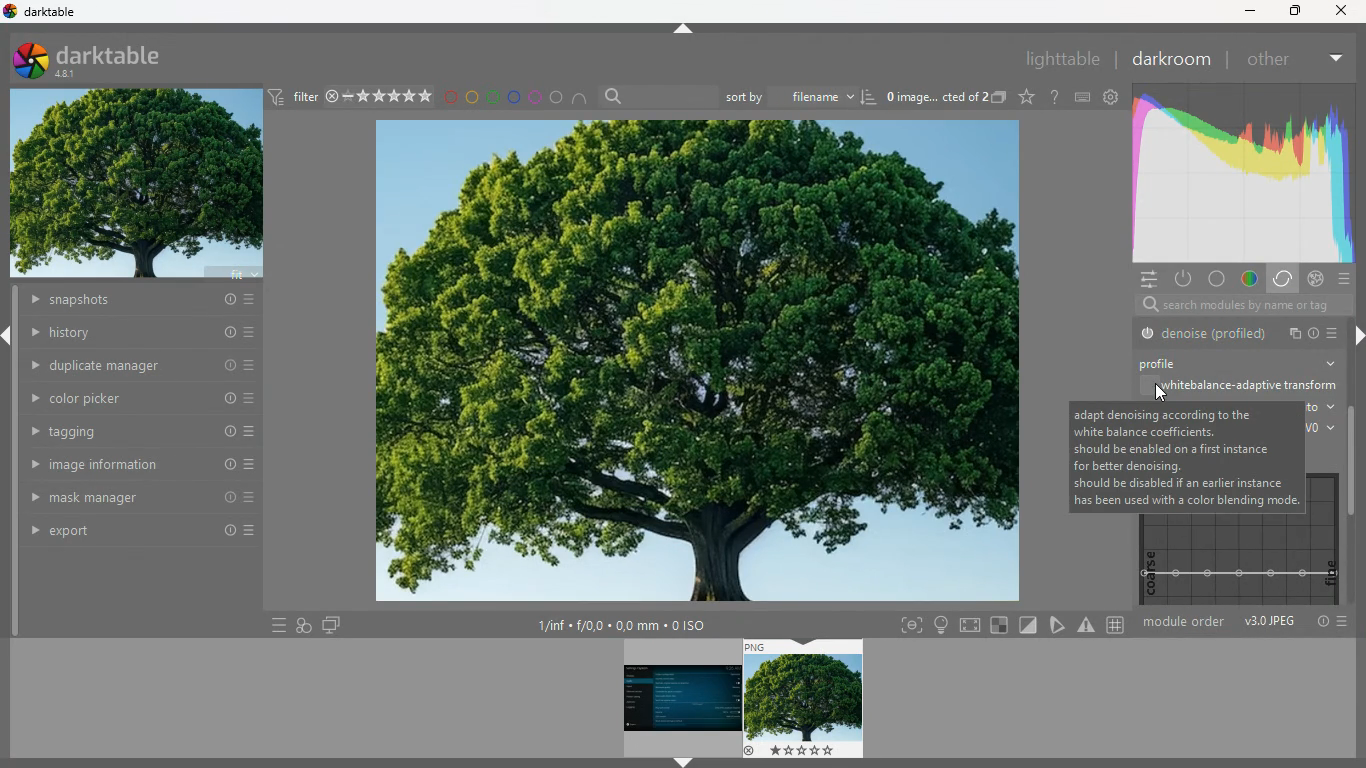 This screenshot has height=768, width=1366. What do you see at coordinates (139, 300) in the screenshot?
I see `snapshots` at bounding box center [139, 300].